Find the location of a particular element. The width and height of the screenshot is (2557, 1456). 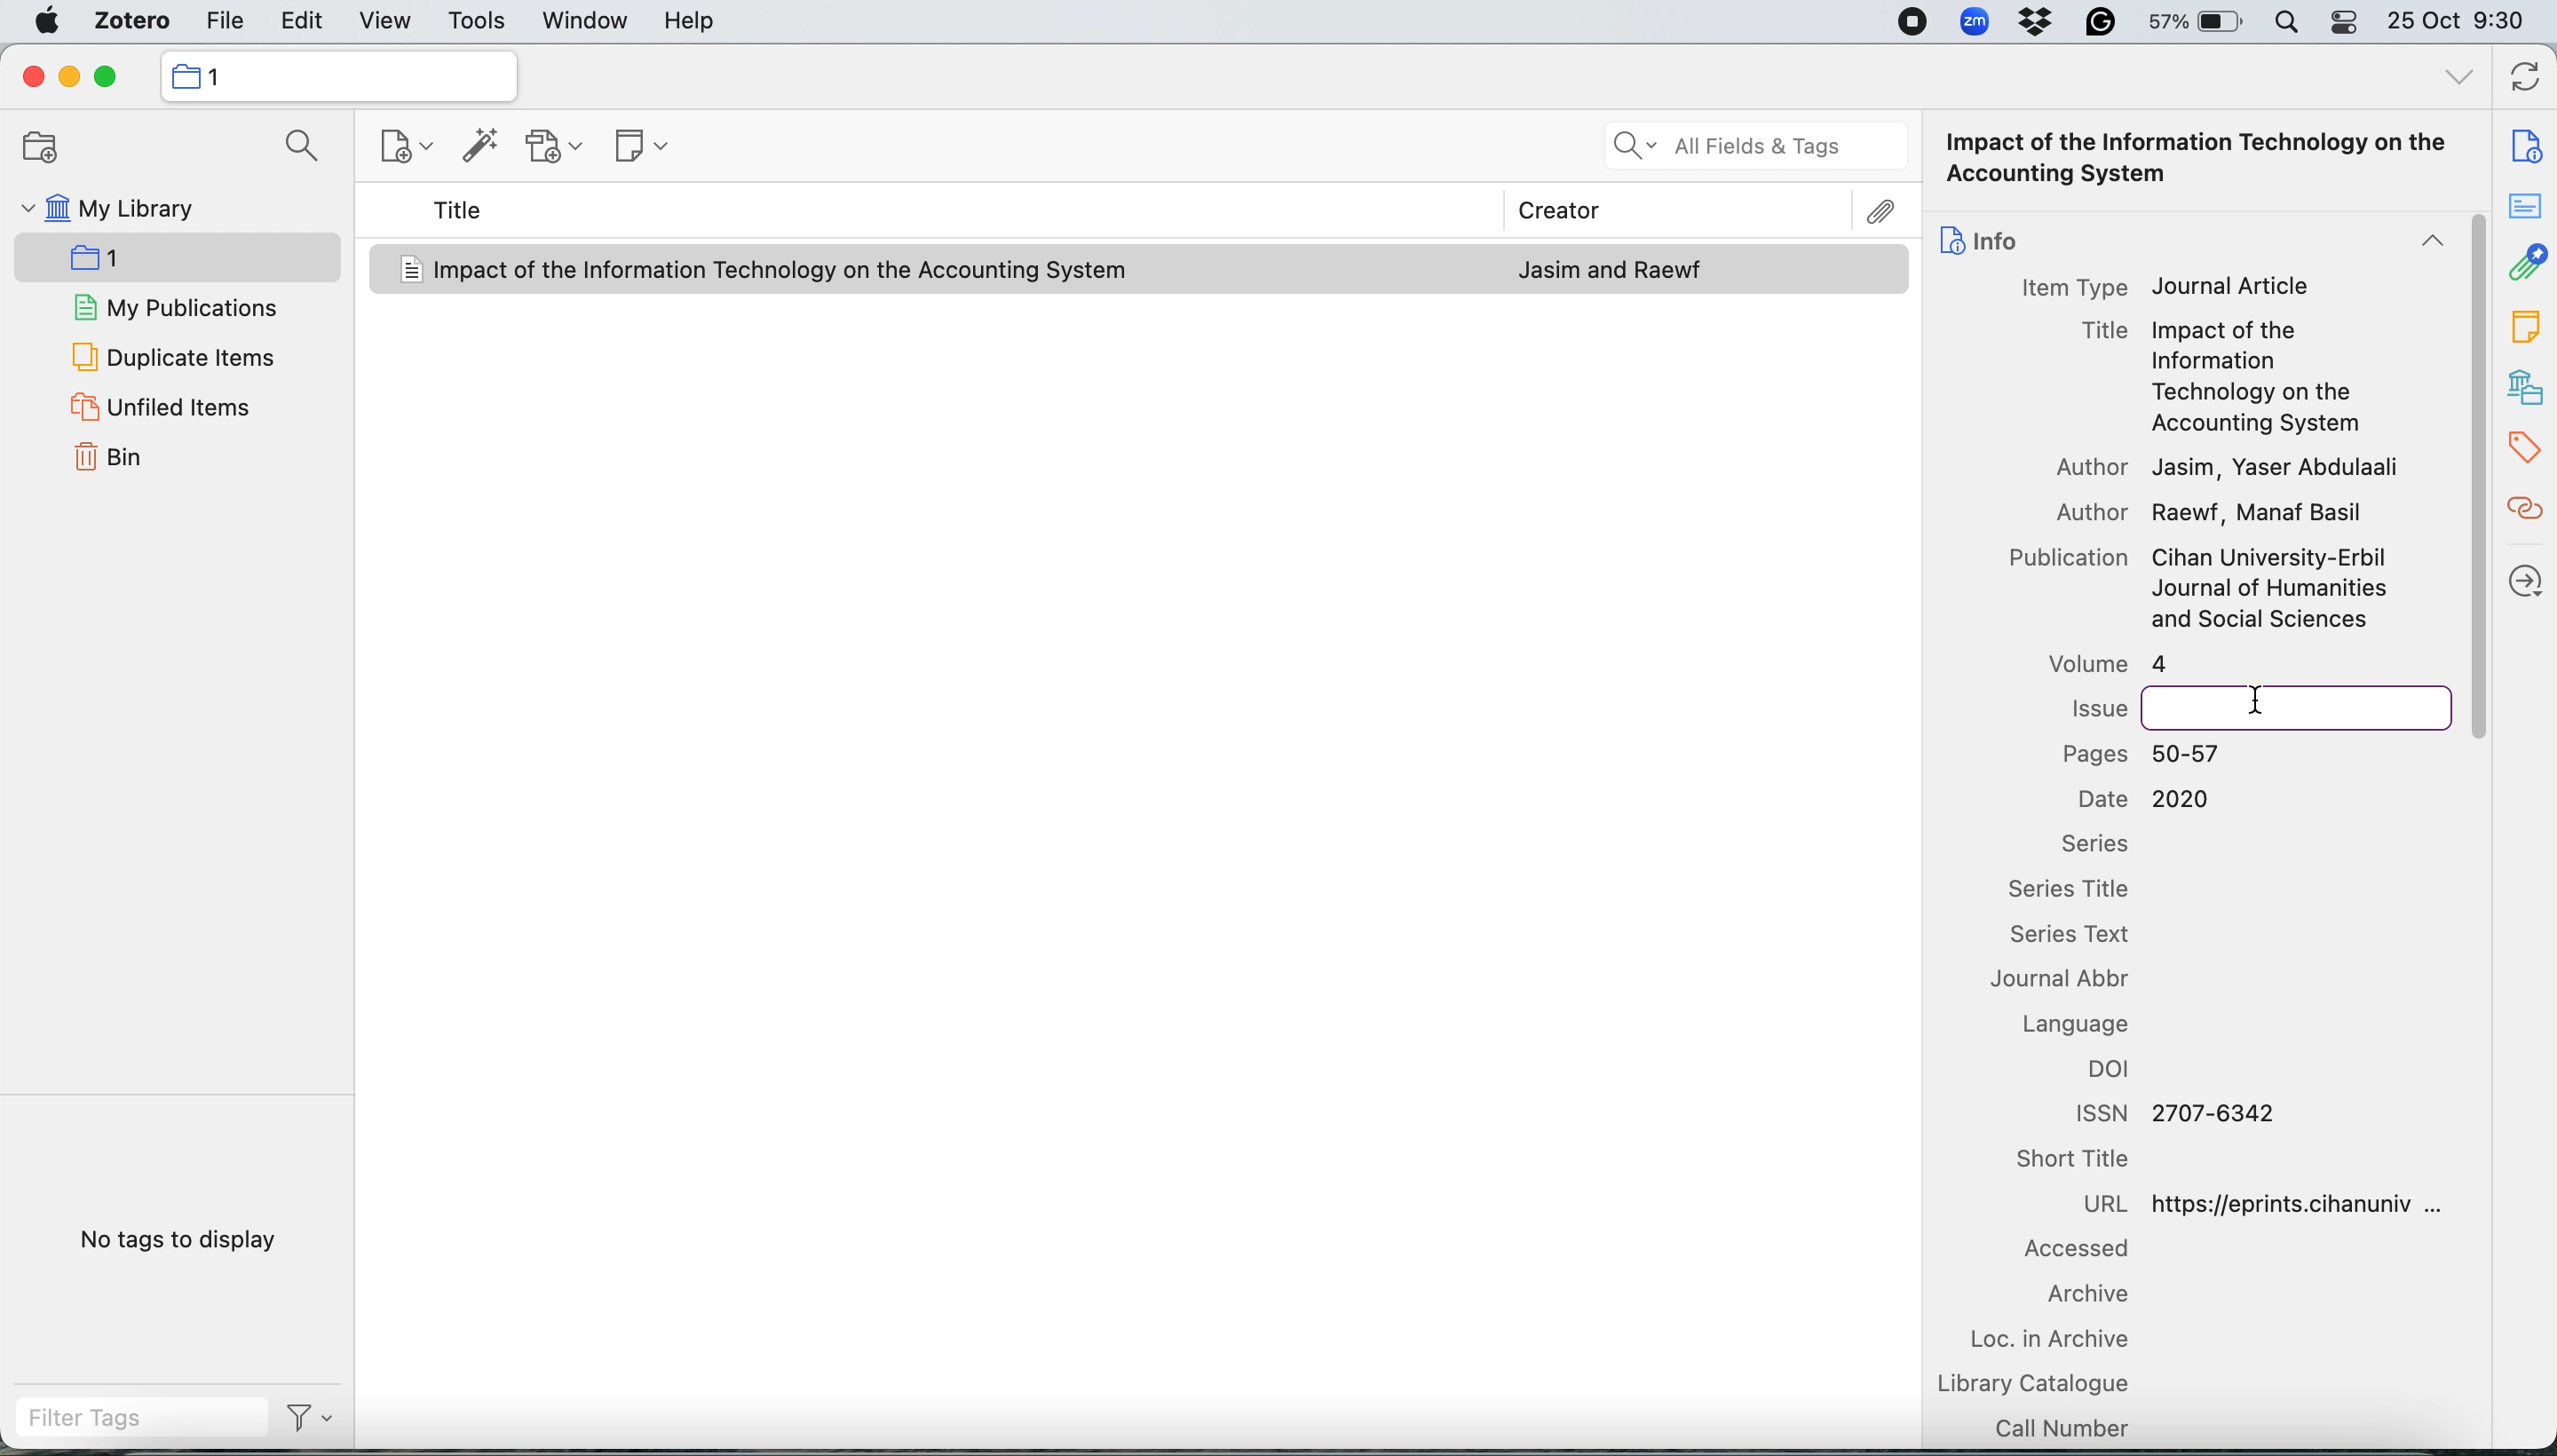

title is located at coordinates (461, 210).